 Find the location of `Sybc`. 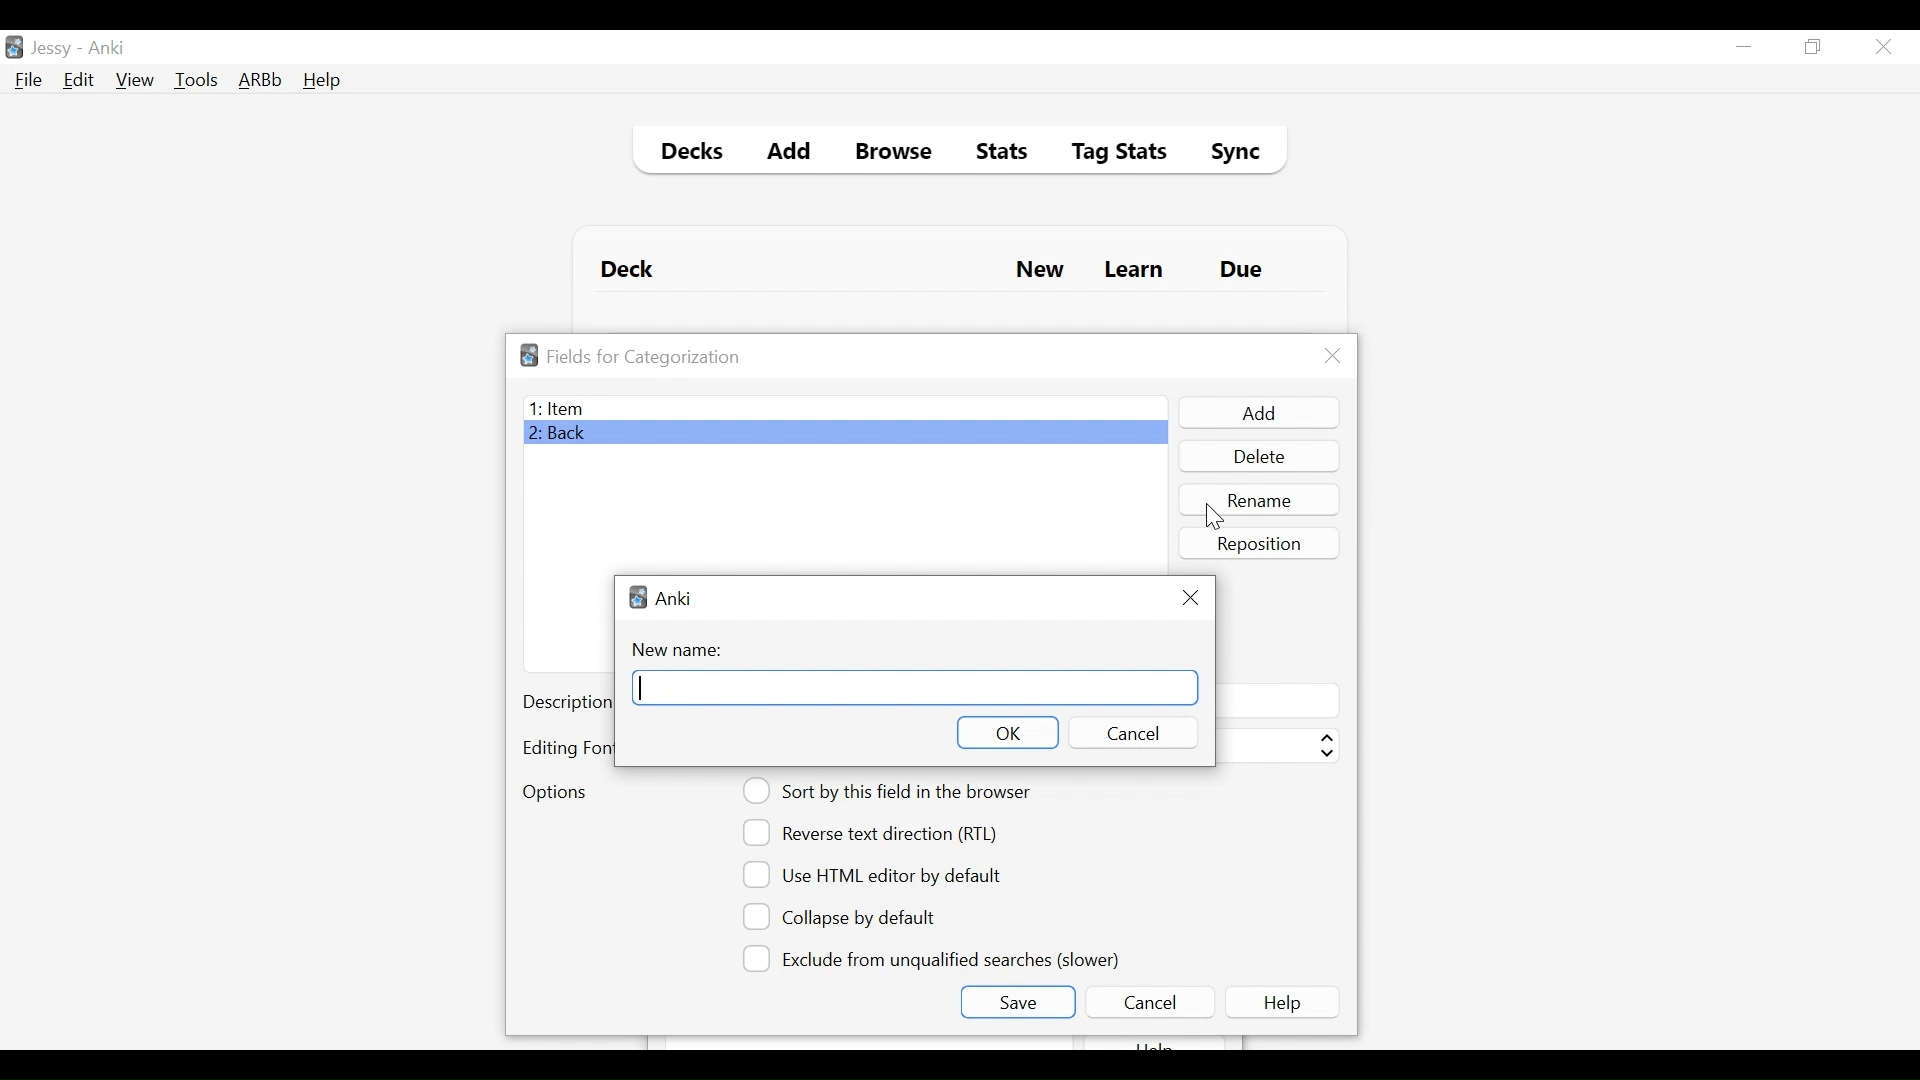

Sybc is located at coordinates (1228, 154).